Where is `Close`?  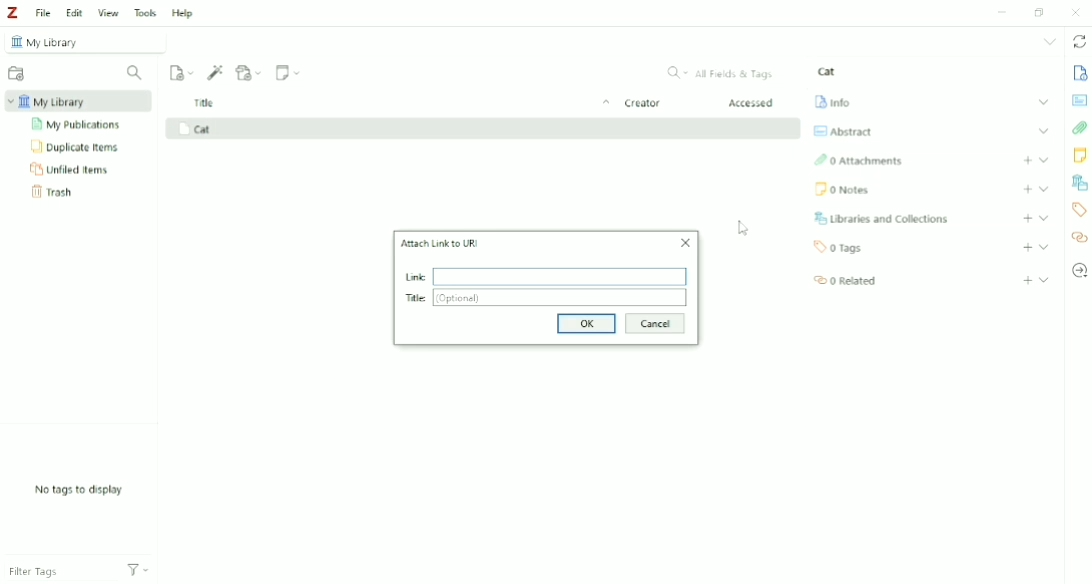
Close is located at coordinates (1075, 12).